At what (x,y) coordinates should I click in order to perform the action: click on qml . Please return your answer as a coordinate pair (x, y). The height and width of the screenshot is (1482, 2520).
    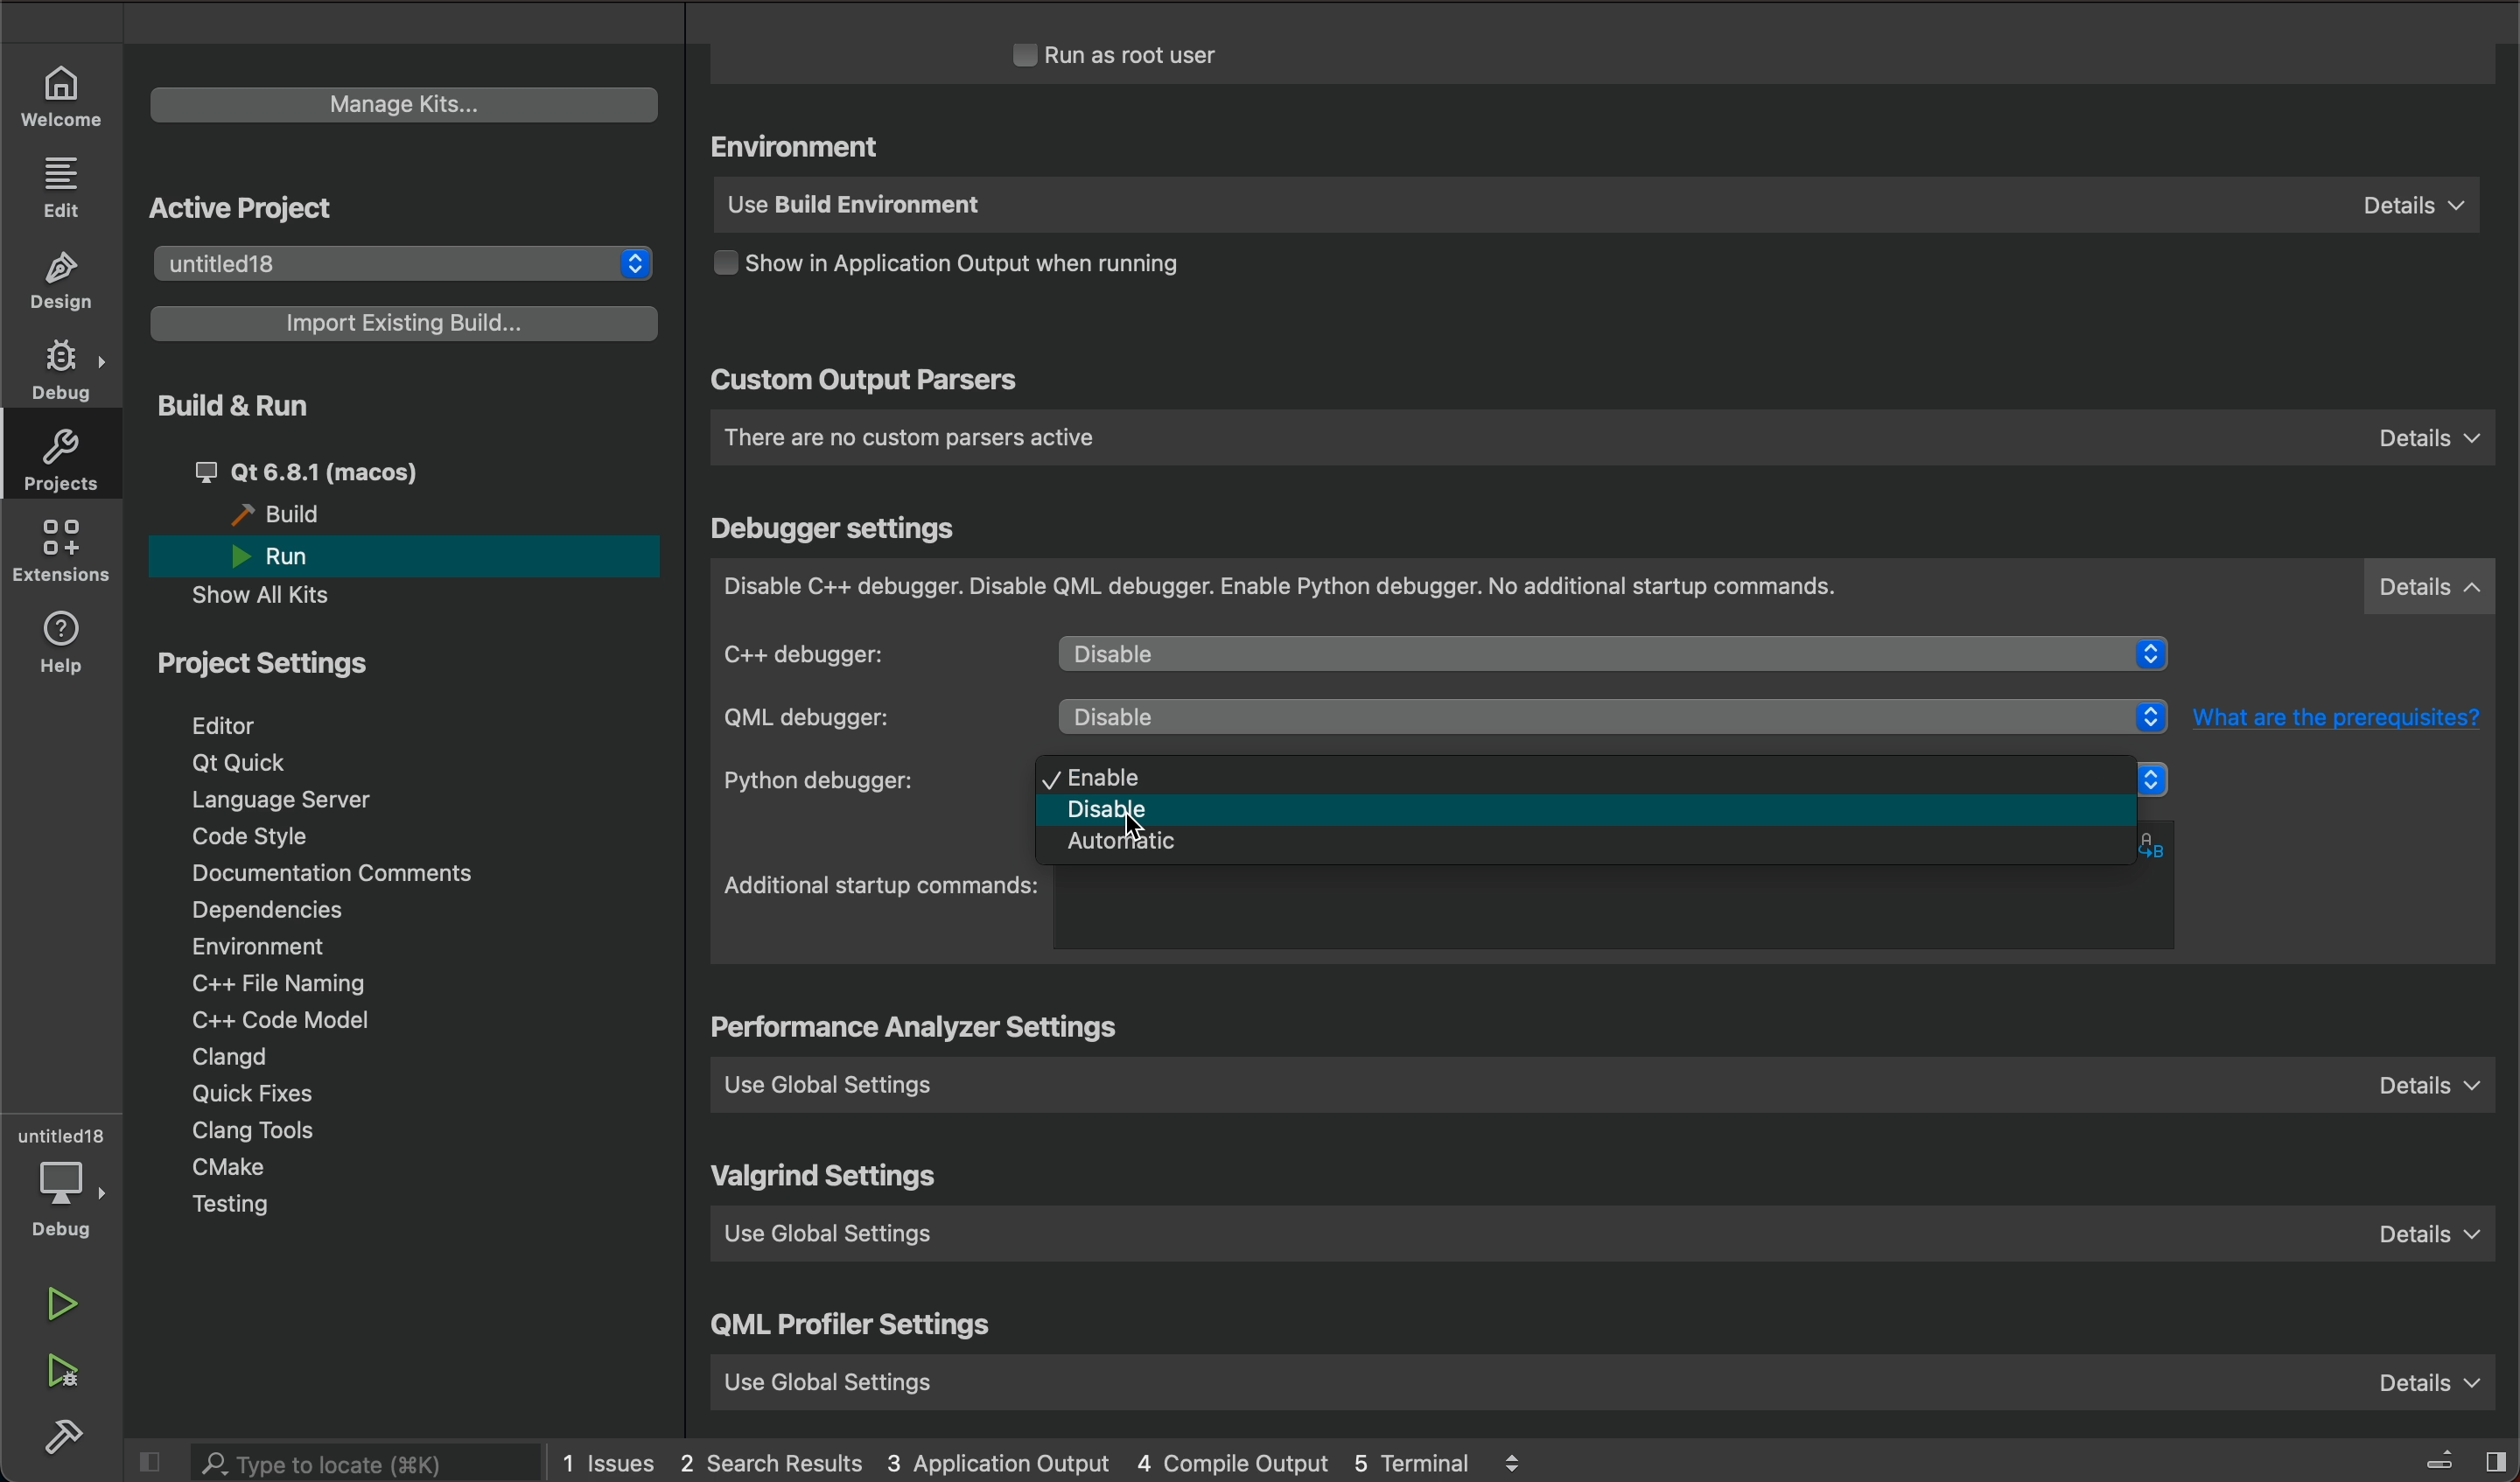
    Looking at the image, I should click on (854, 1330).